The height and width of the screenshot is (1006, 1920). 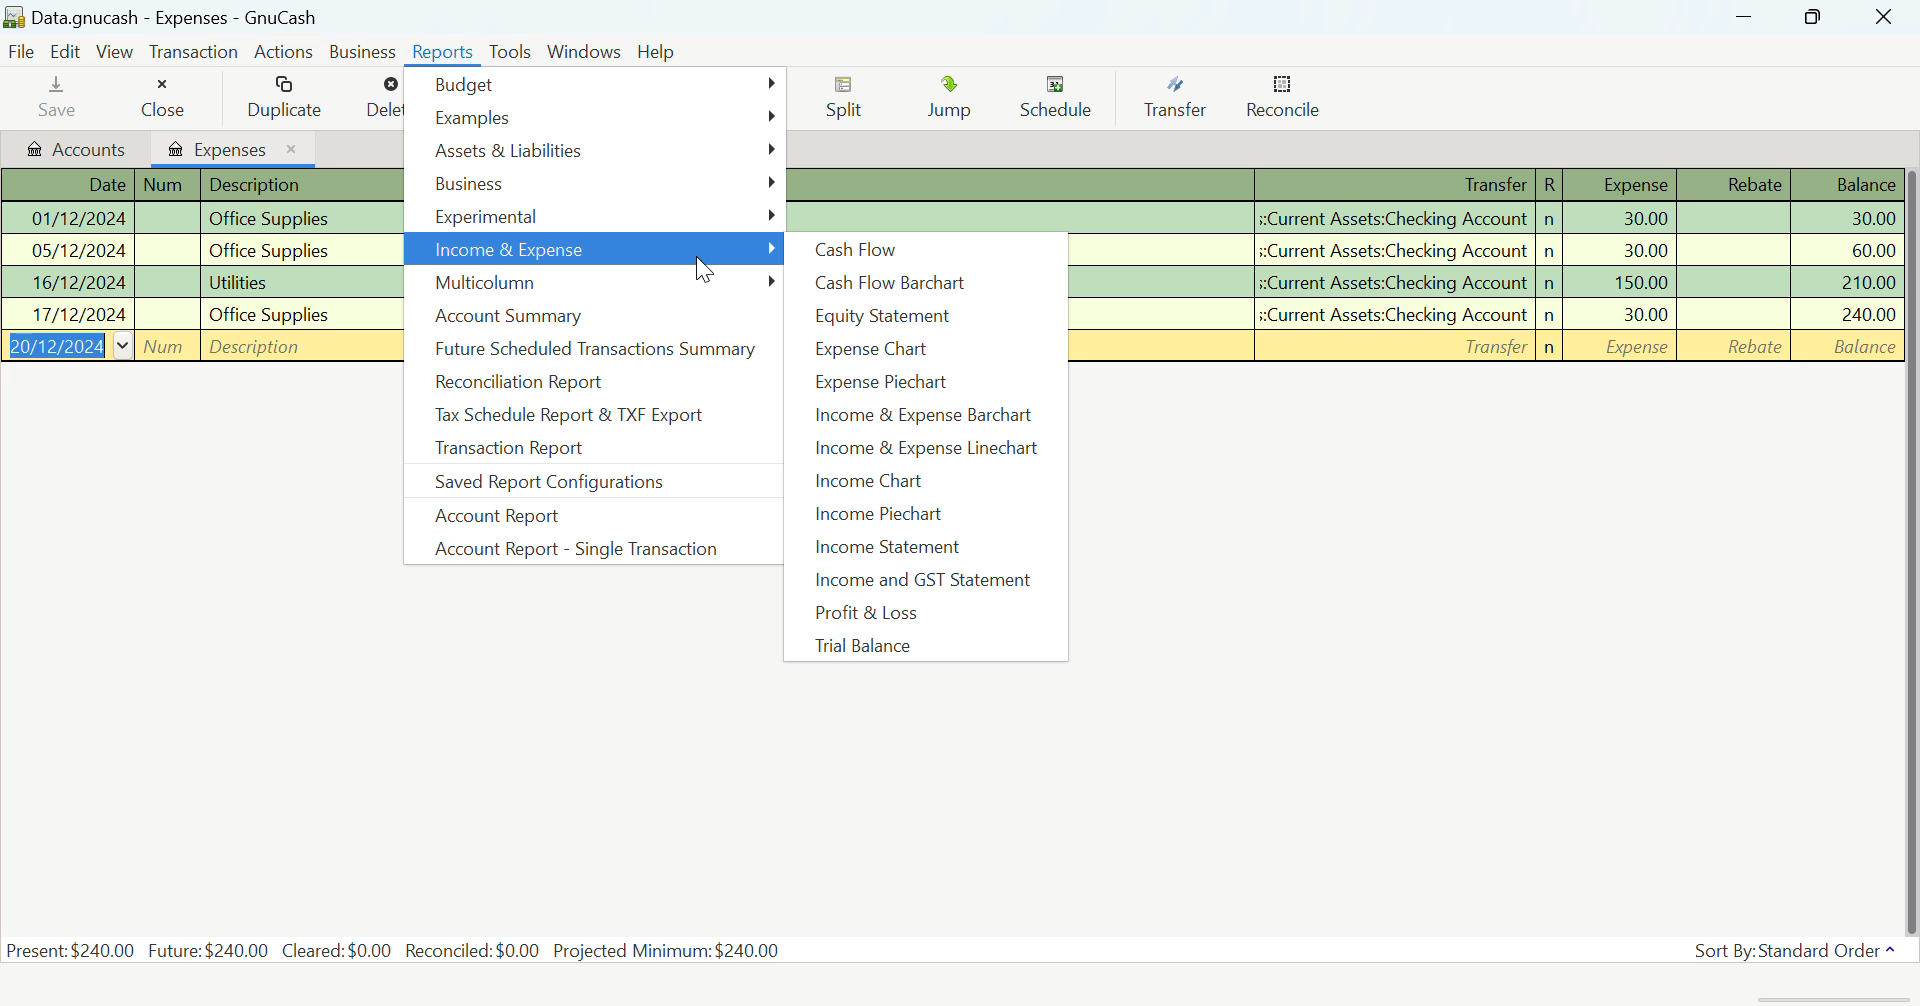 I want to click on Reconciled, so click(x=473, y=950).